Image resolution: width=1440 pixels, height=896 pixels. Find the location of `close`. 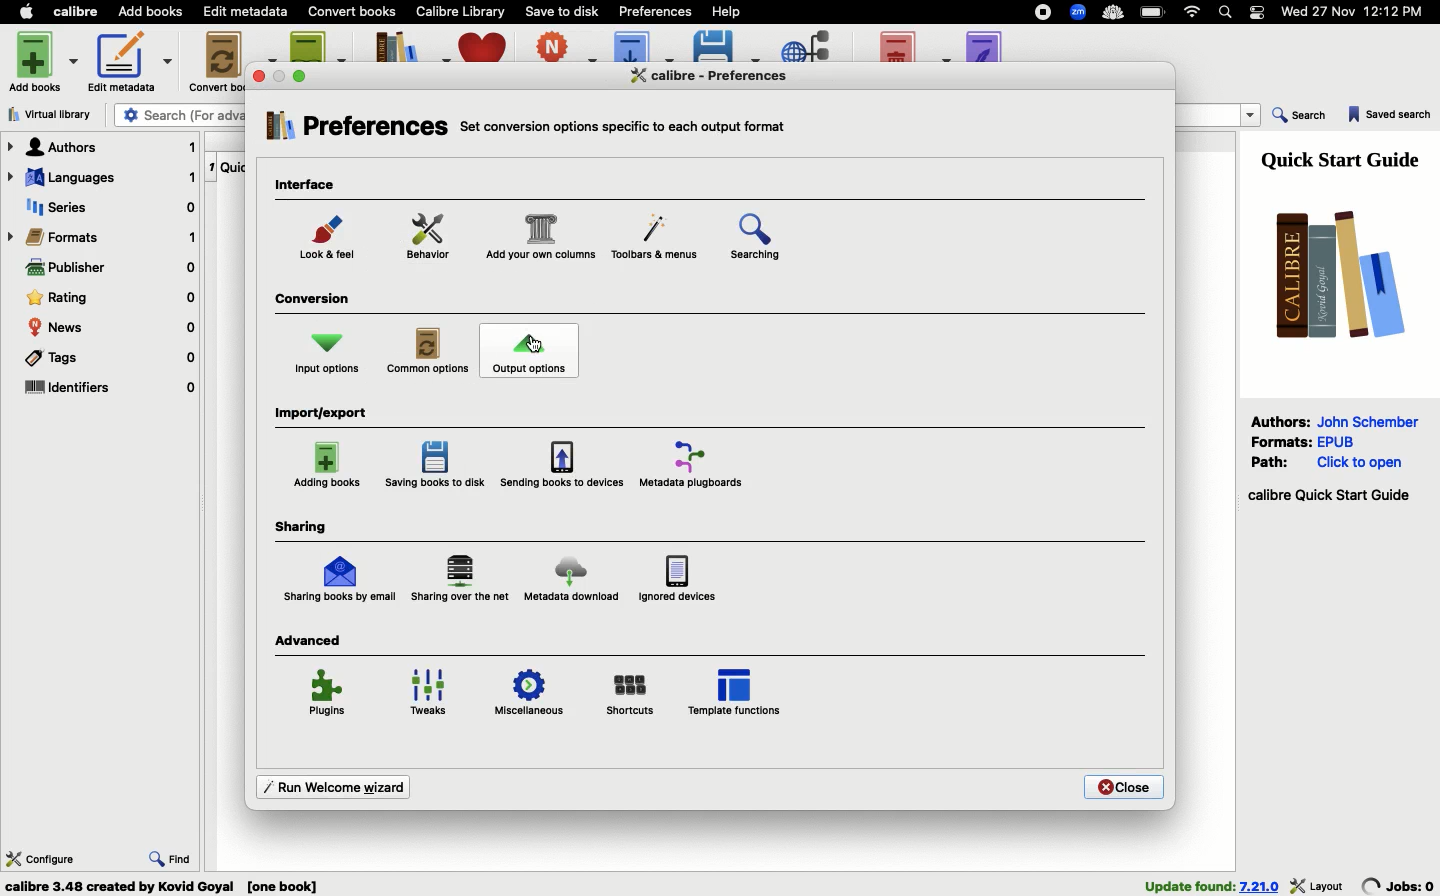

close is located at coordinates (260, 76).